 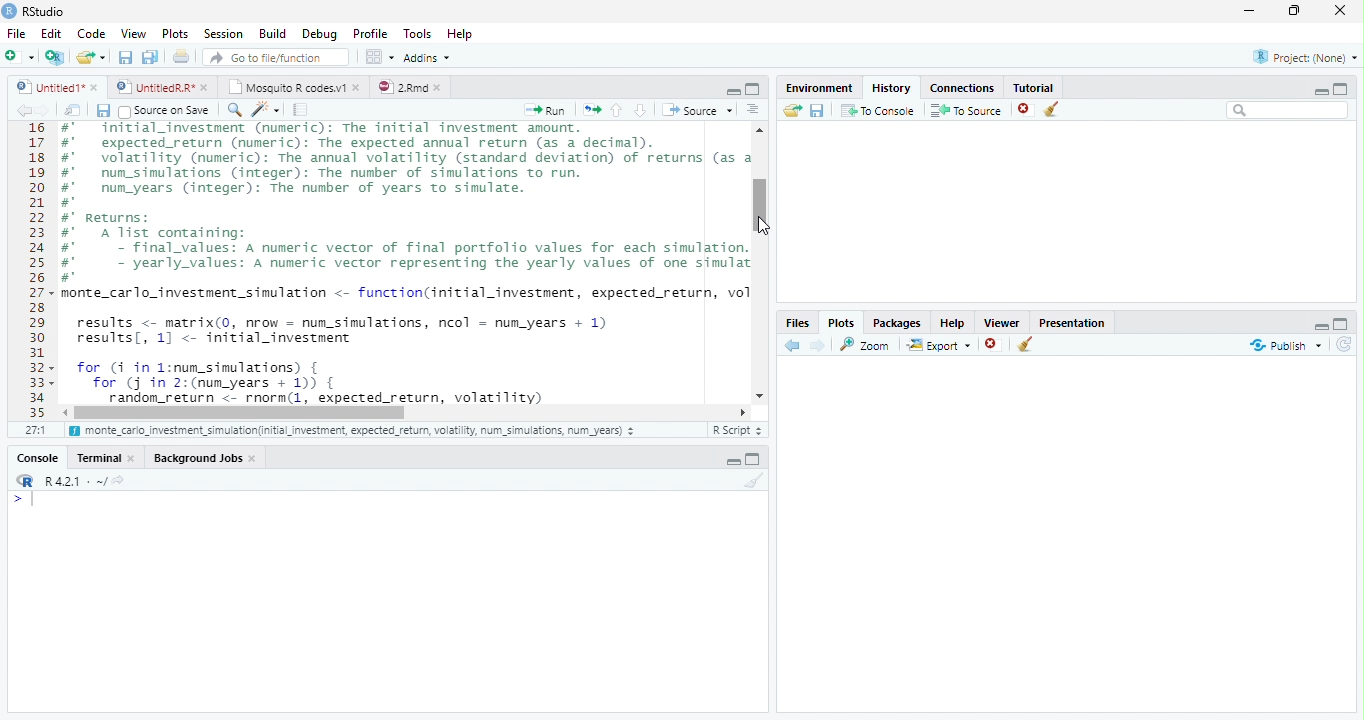 I want to click on Help, so click(x=462, y=35).